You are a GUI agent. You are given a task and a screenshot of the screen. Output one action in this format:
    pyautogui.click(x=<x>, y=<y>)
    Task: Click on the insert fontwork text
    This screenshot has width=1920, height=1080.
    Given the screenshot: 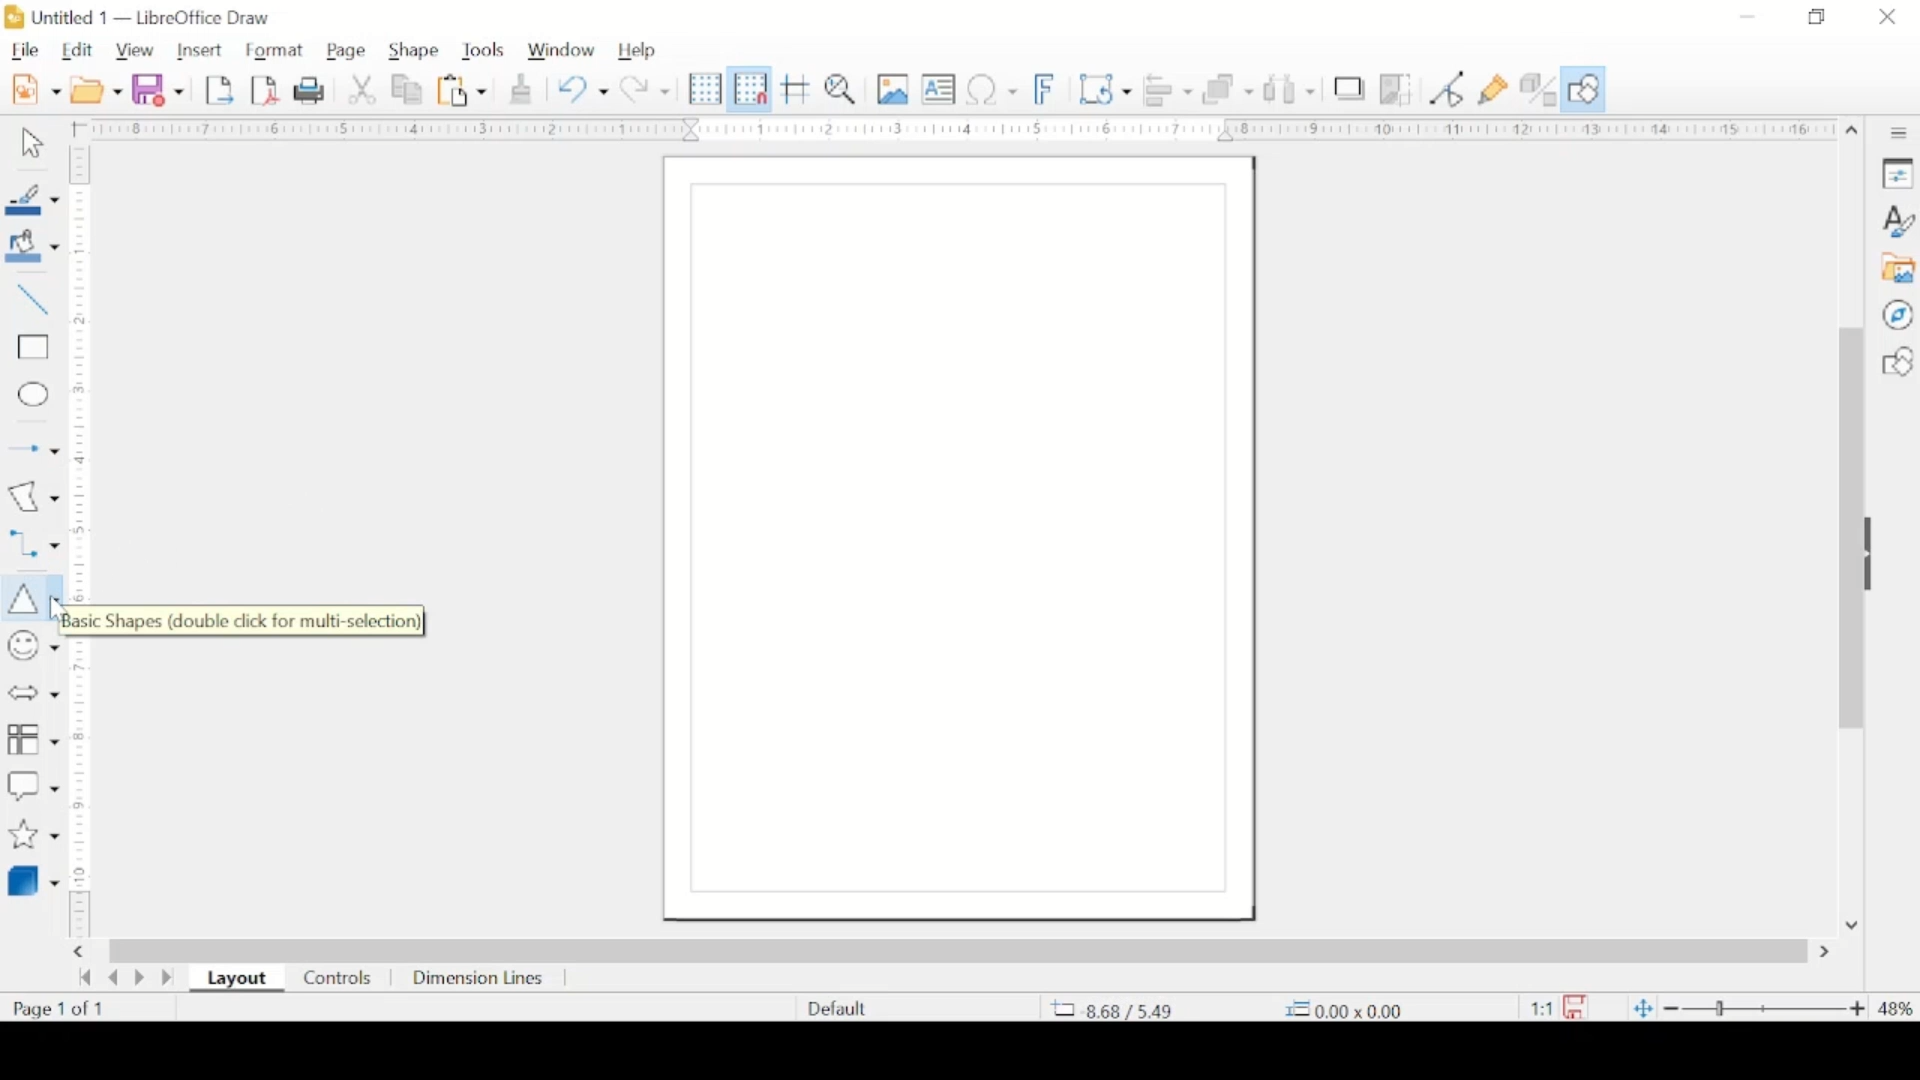 What is the action you would take?
    pyautogui.click(x=1047, y=88)
    